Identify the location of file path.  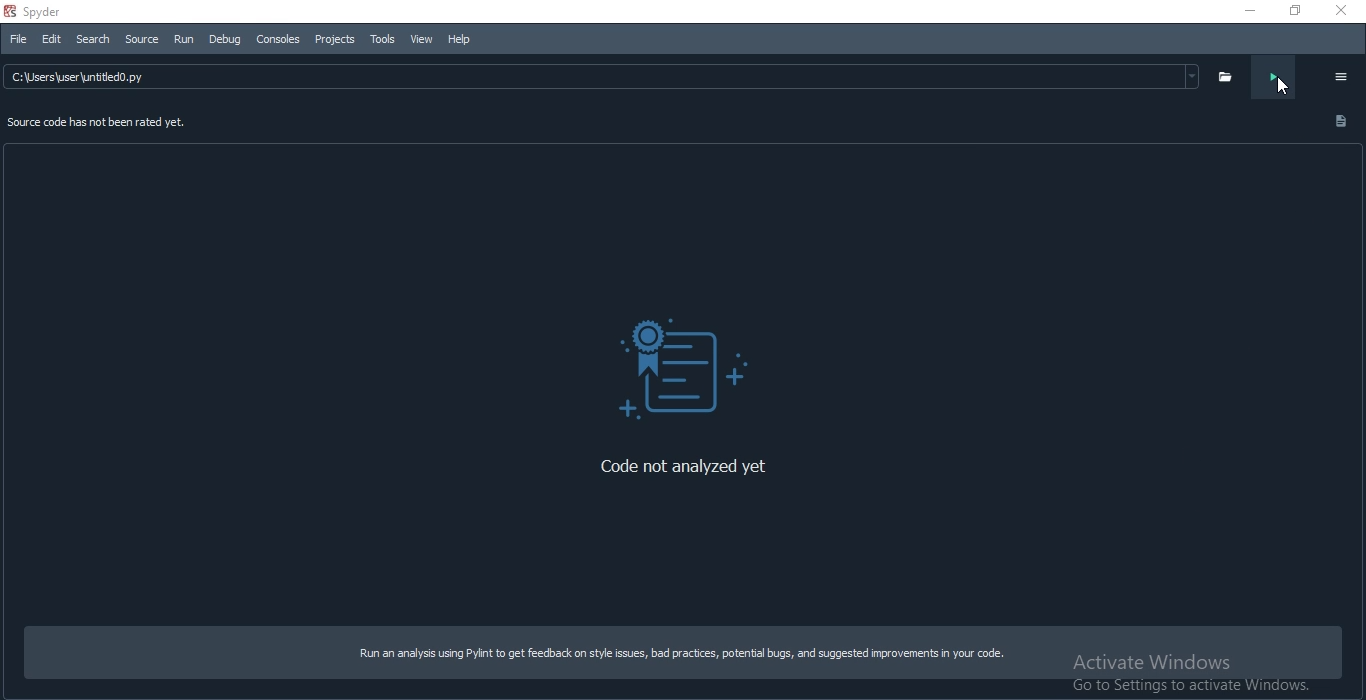
(606, 76).